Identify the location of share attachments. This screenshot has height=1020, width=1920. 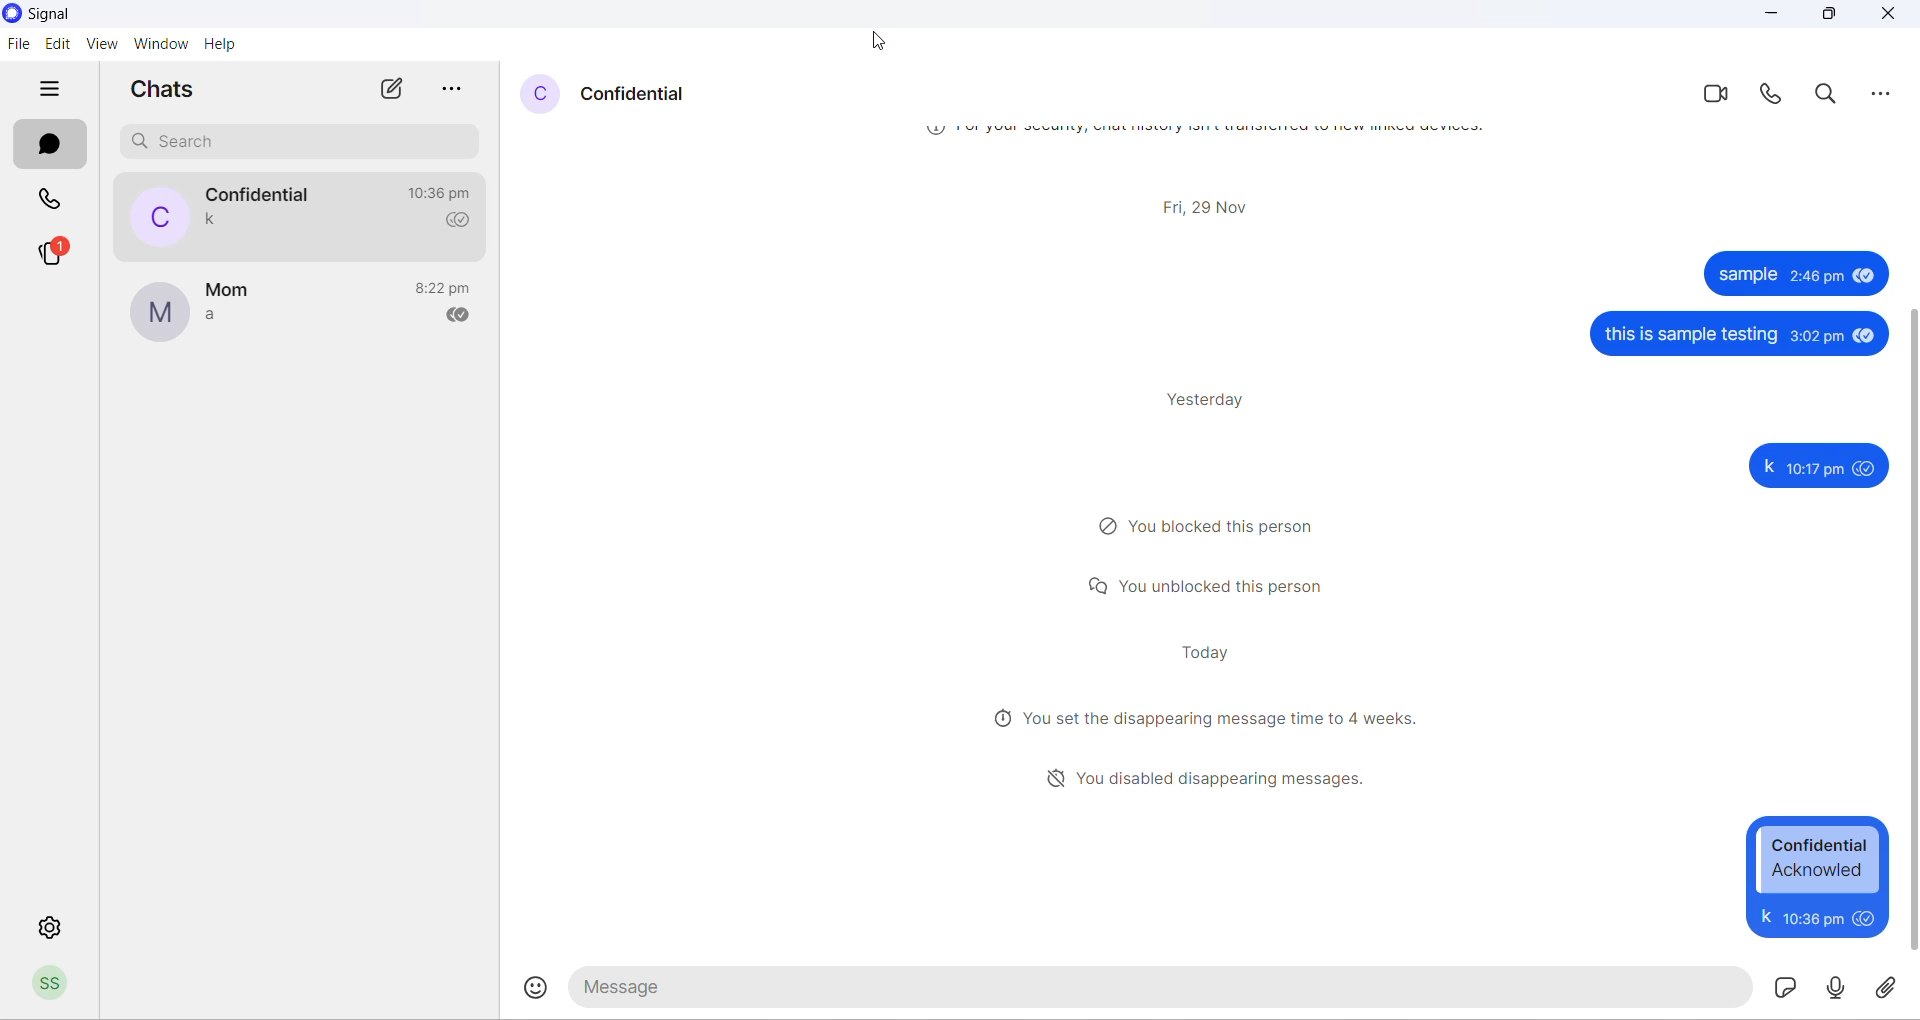
(1892, 984).